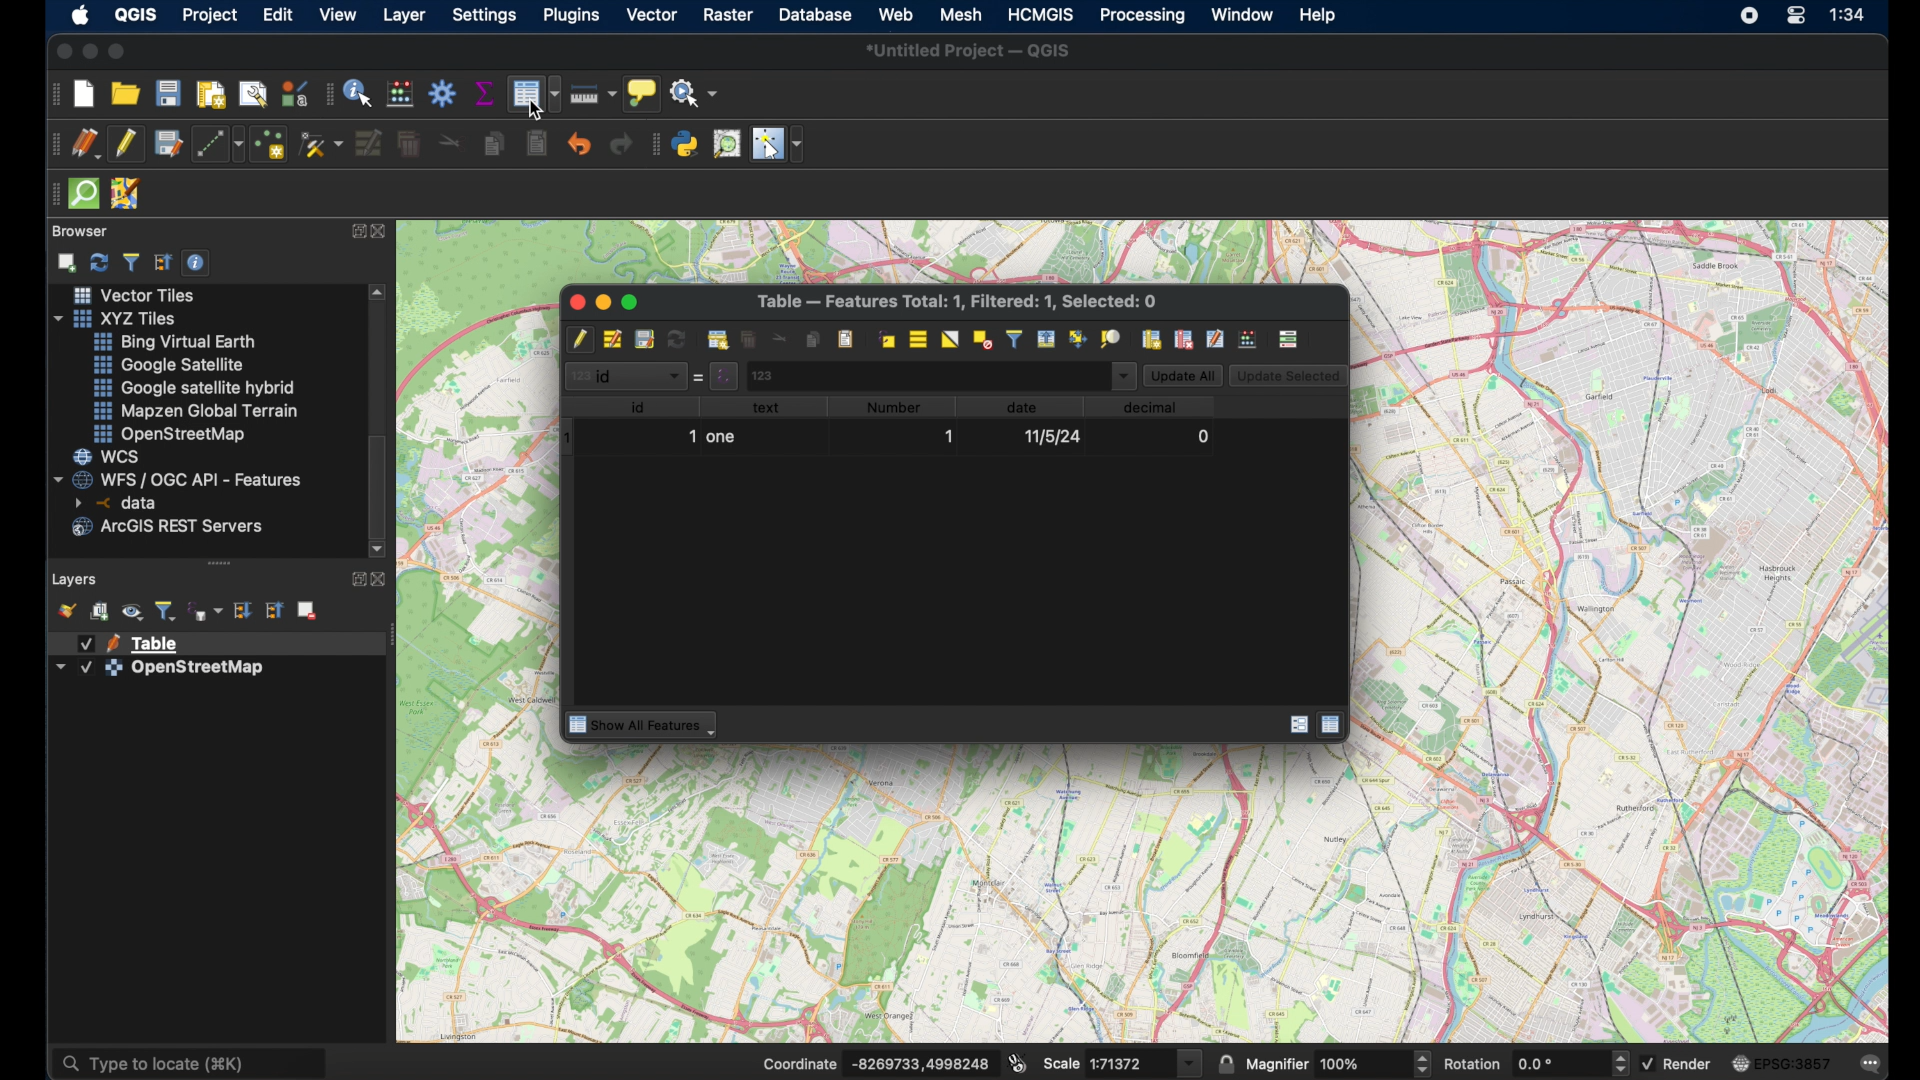  What do you see at coordinates (487, 94) in the screenshot?
I see `show statistical summary` at bounding box center [487, 94].